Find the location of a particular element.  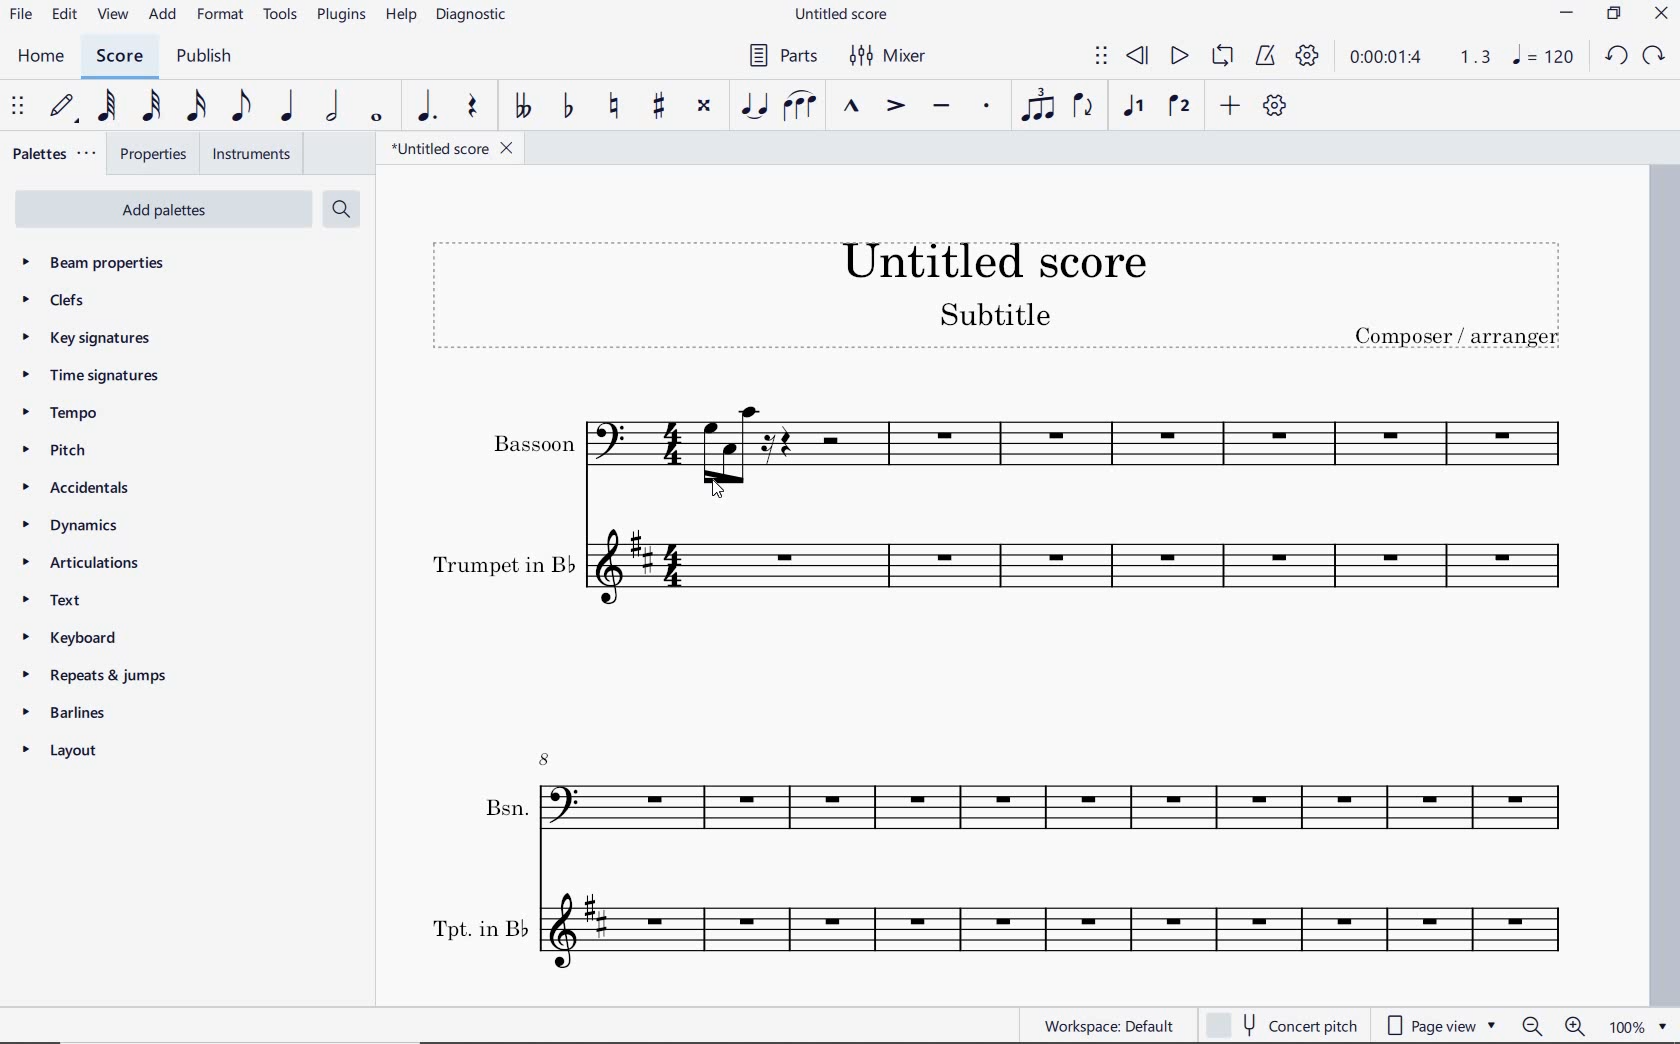

time signatures is located at coordinates (87, 377).